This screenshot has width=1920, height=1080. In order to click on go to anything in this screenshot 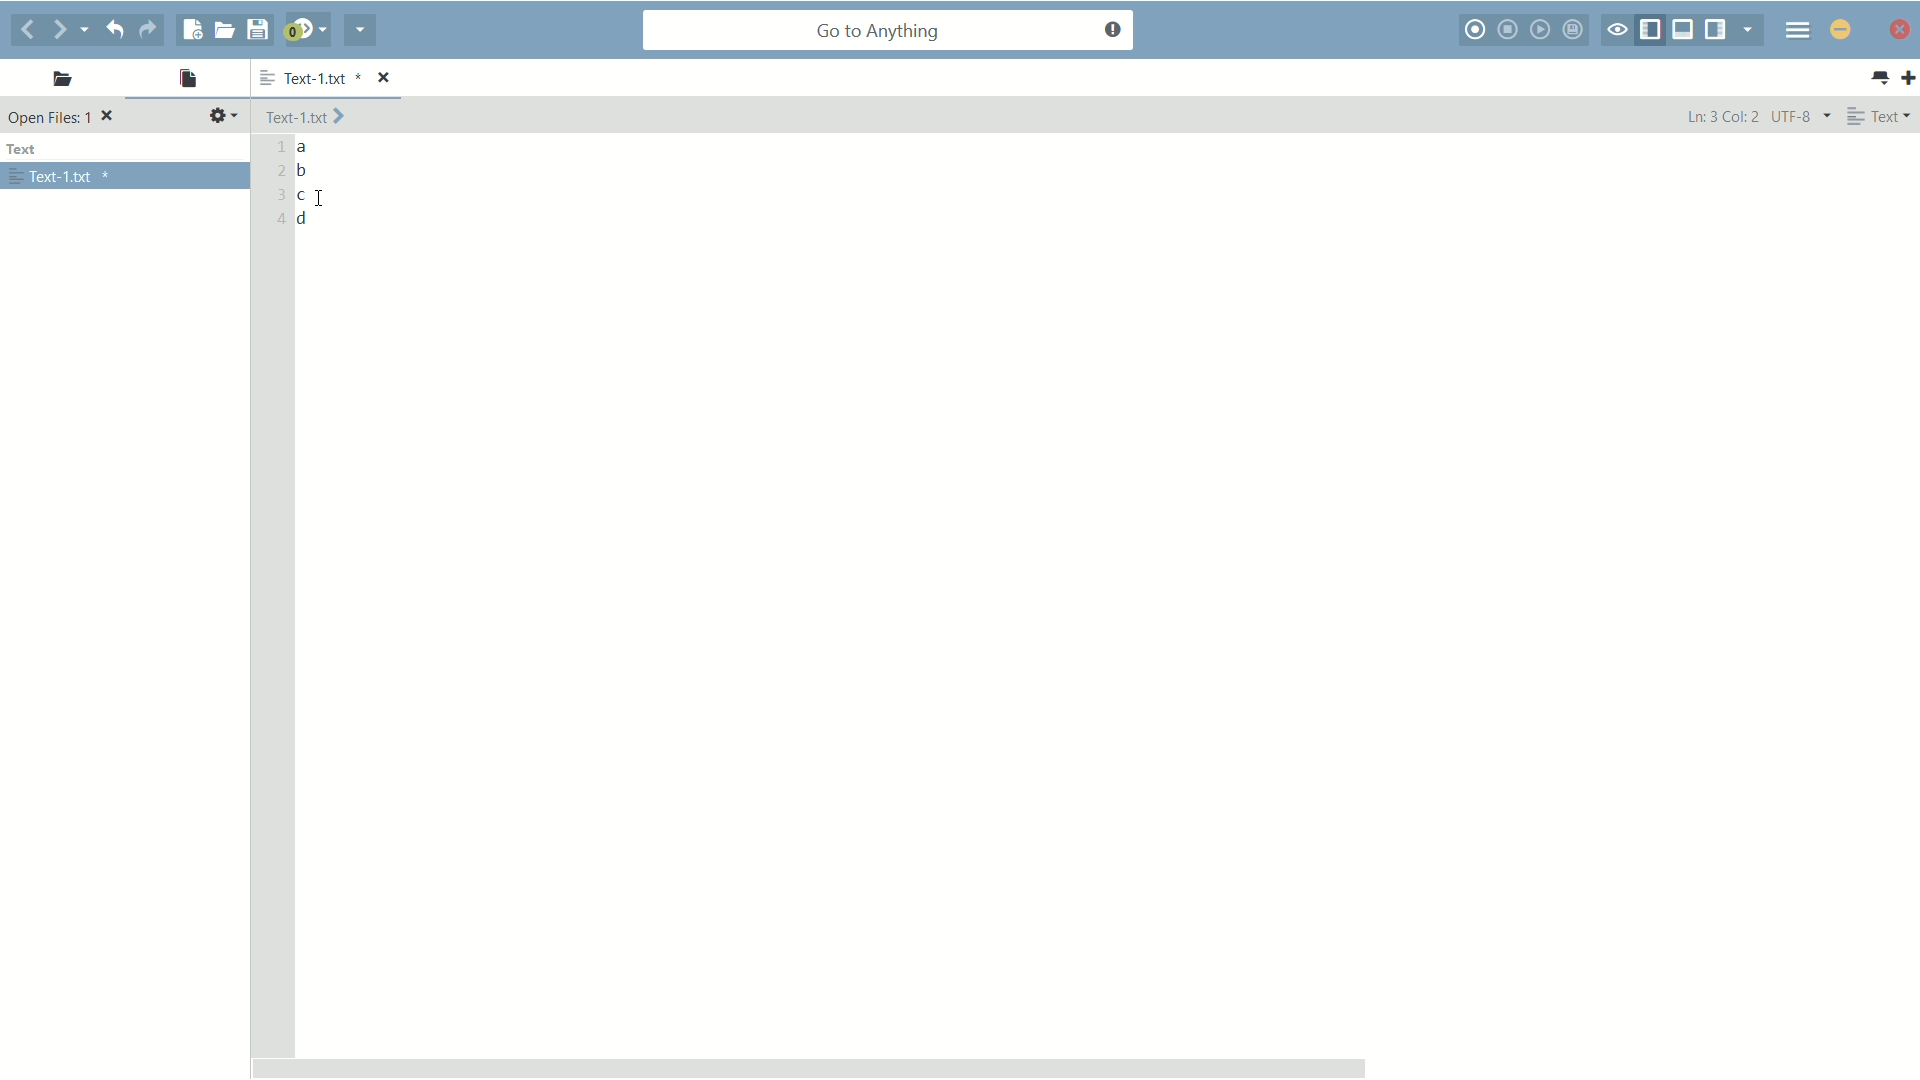, I will do `click(891, 31)`.